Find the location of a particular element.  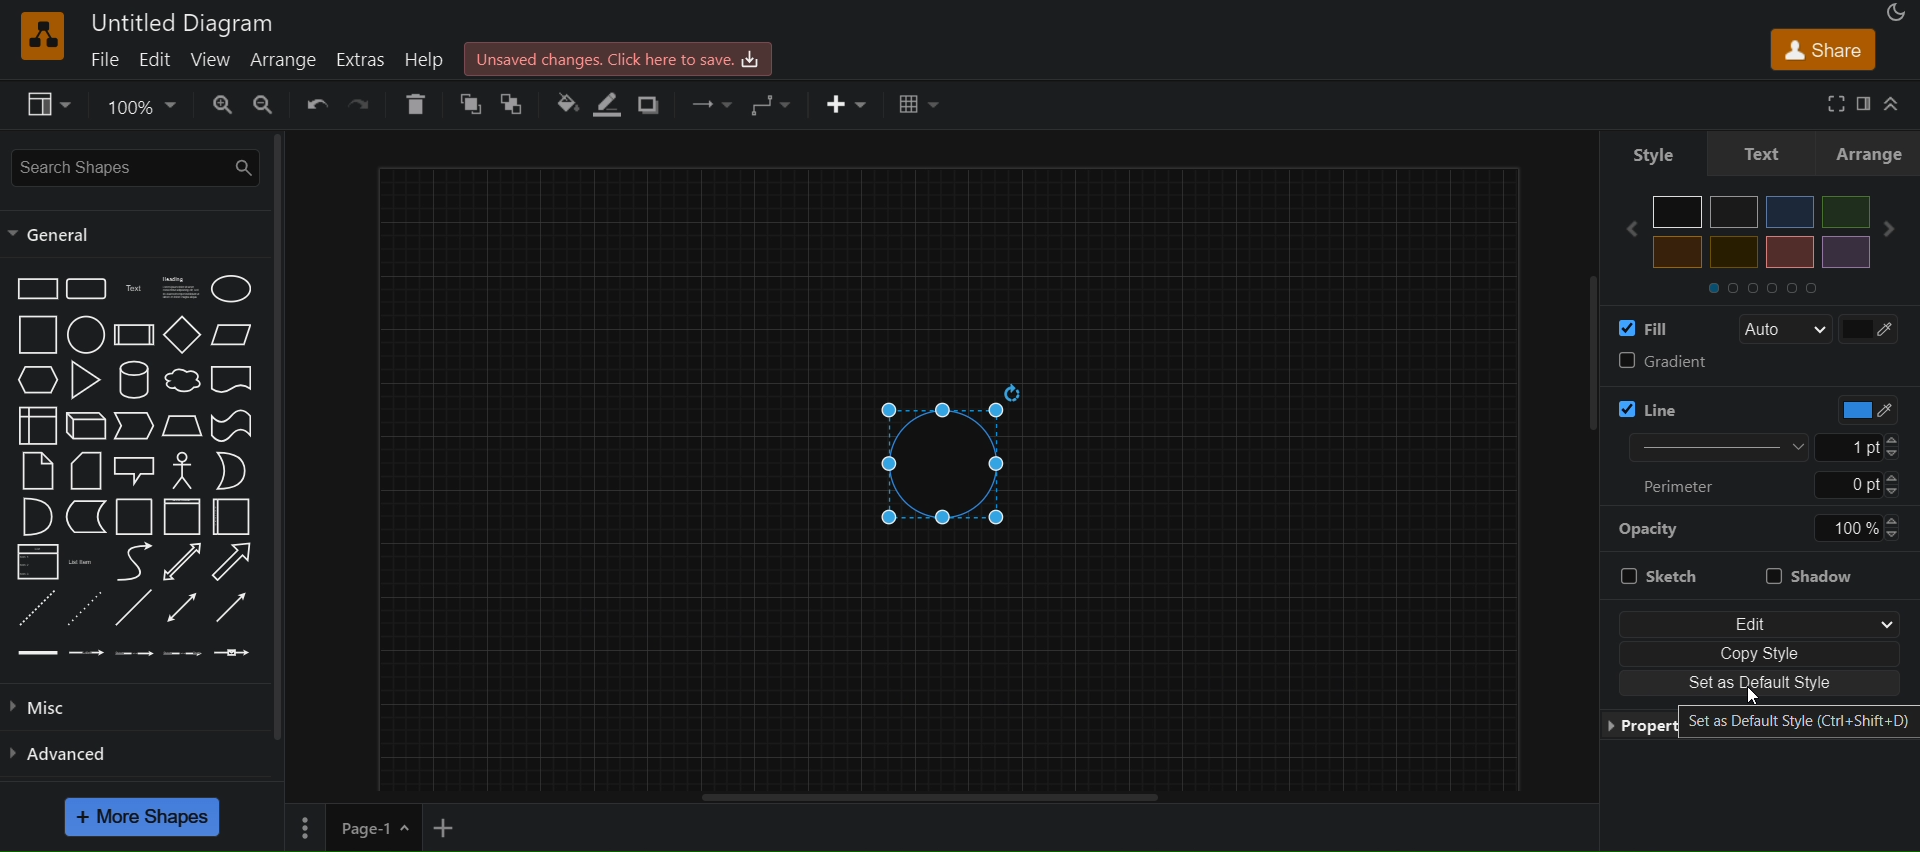

card is located at coordinates (86, 472).